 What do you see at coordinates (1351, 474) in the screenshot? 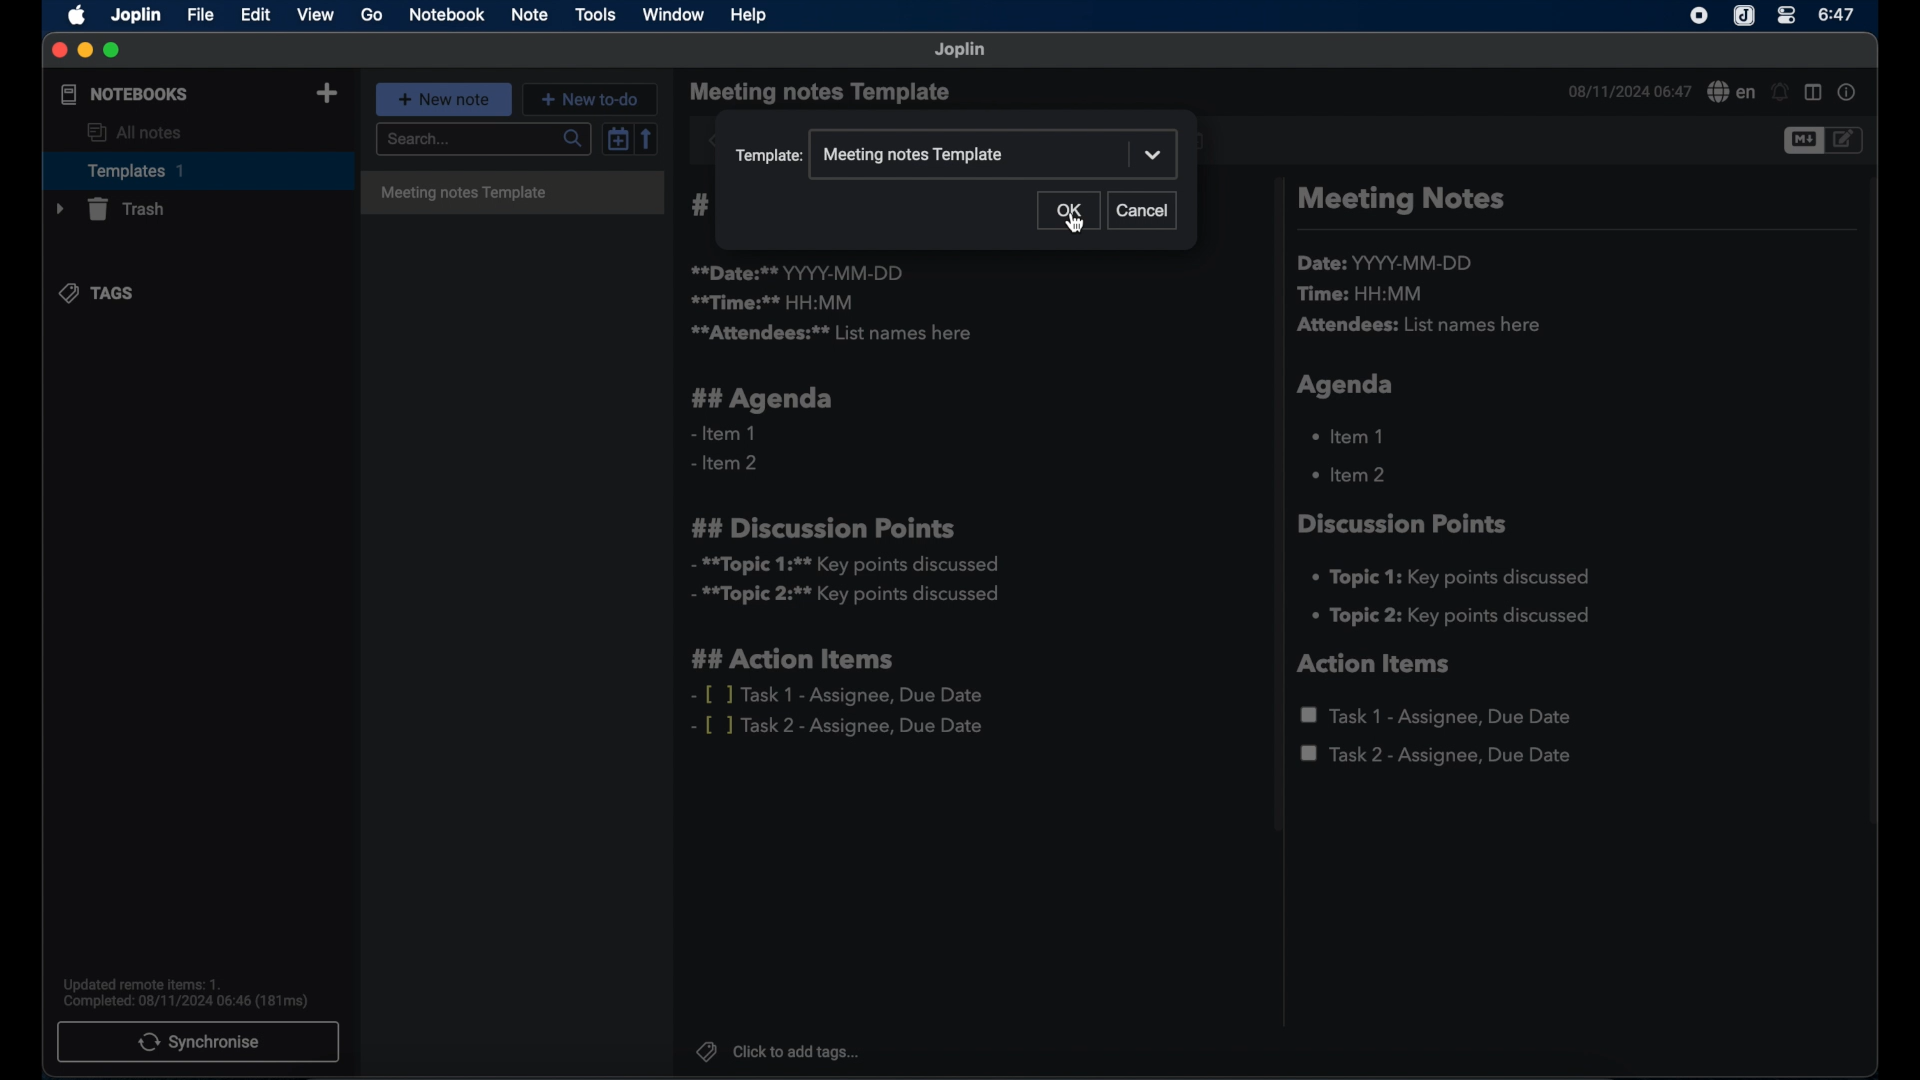
I see `item 2` at bounding box center [1351, 474].